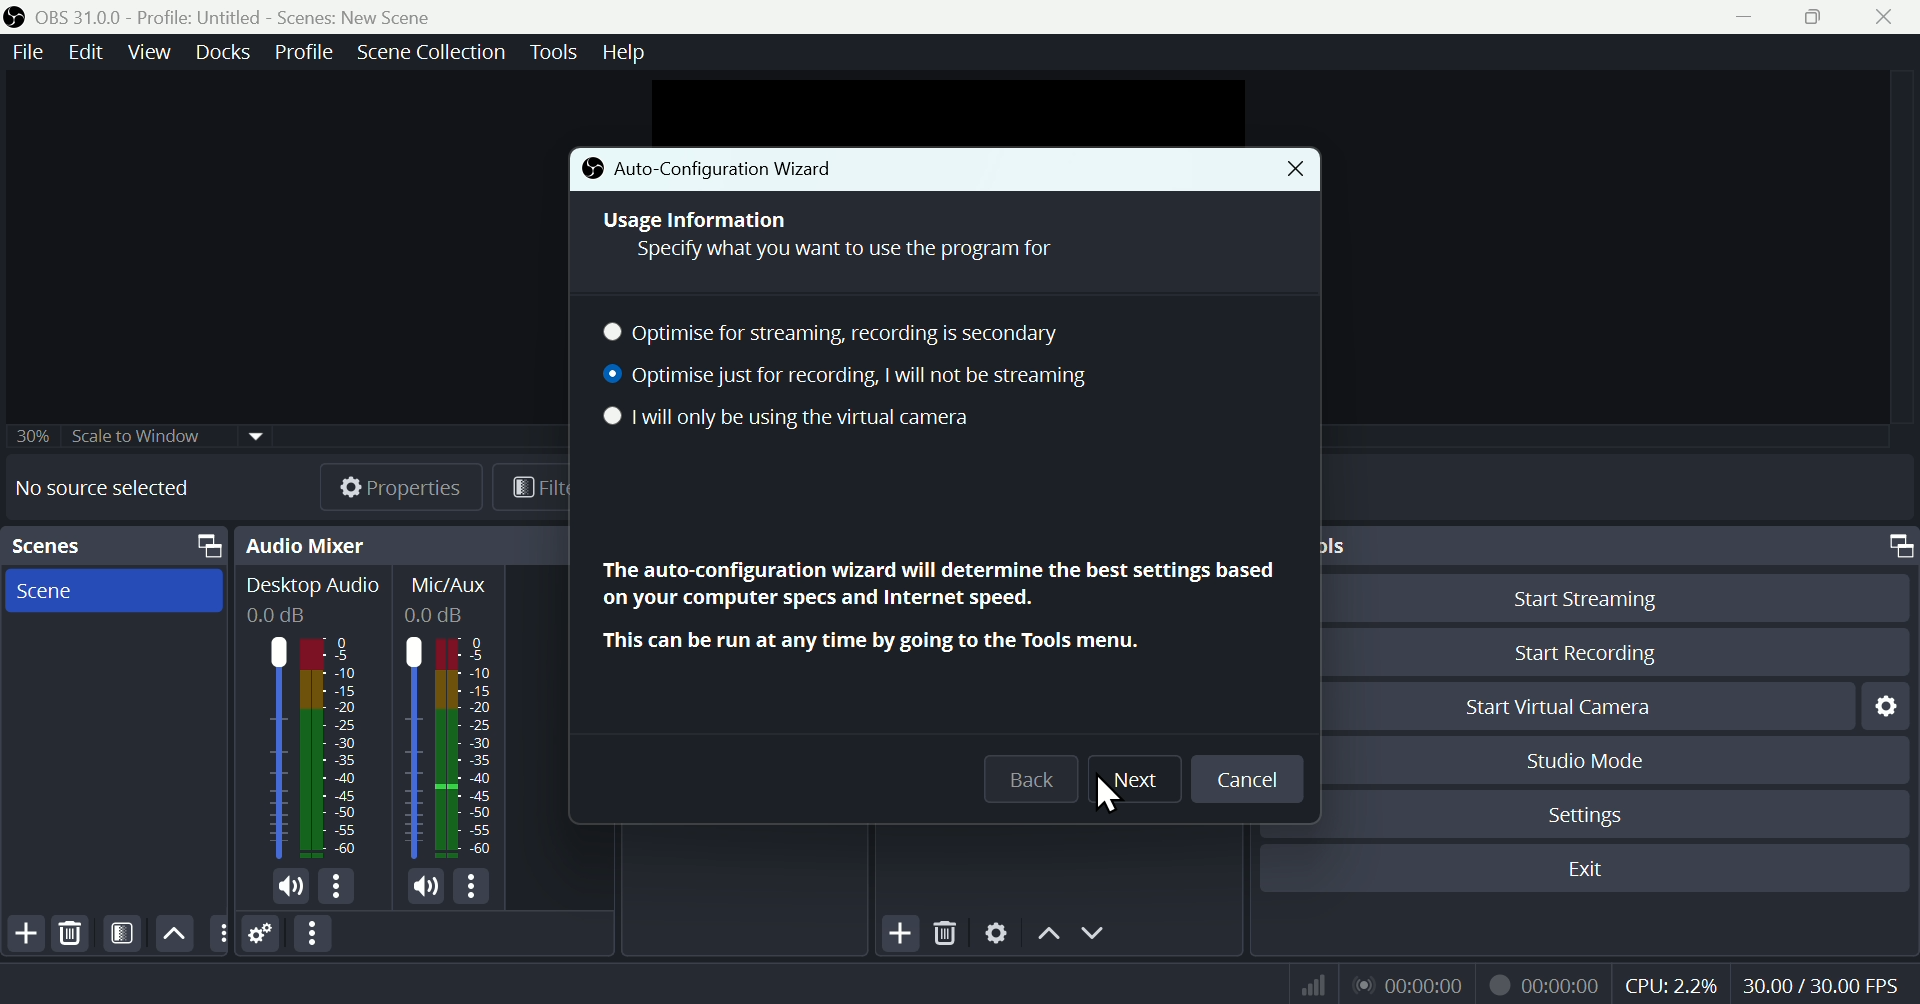 The width and height of the screenshot is (1920, 1004). Describe the element at coordinates (203, 546) in the screenshot. I see `screen resize` at that location.